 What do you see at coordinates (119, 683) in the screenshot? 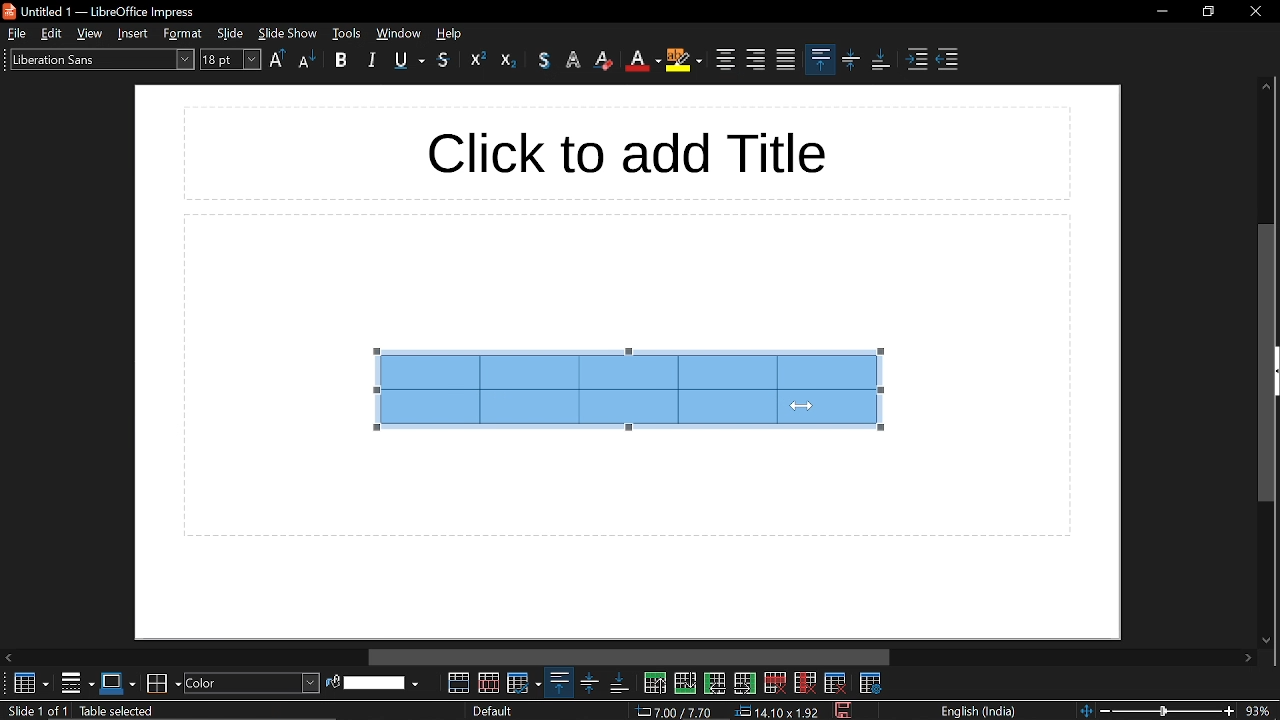
I see `border style` at bounding box center [119, 683].